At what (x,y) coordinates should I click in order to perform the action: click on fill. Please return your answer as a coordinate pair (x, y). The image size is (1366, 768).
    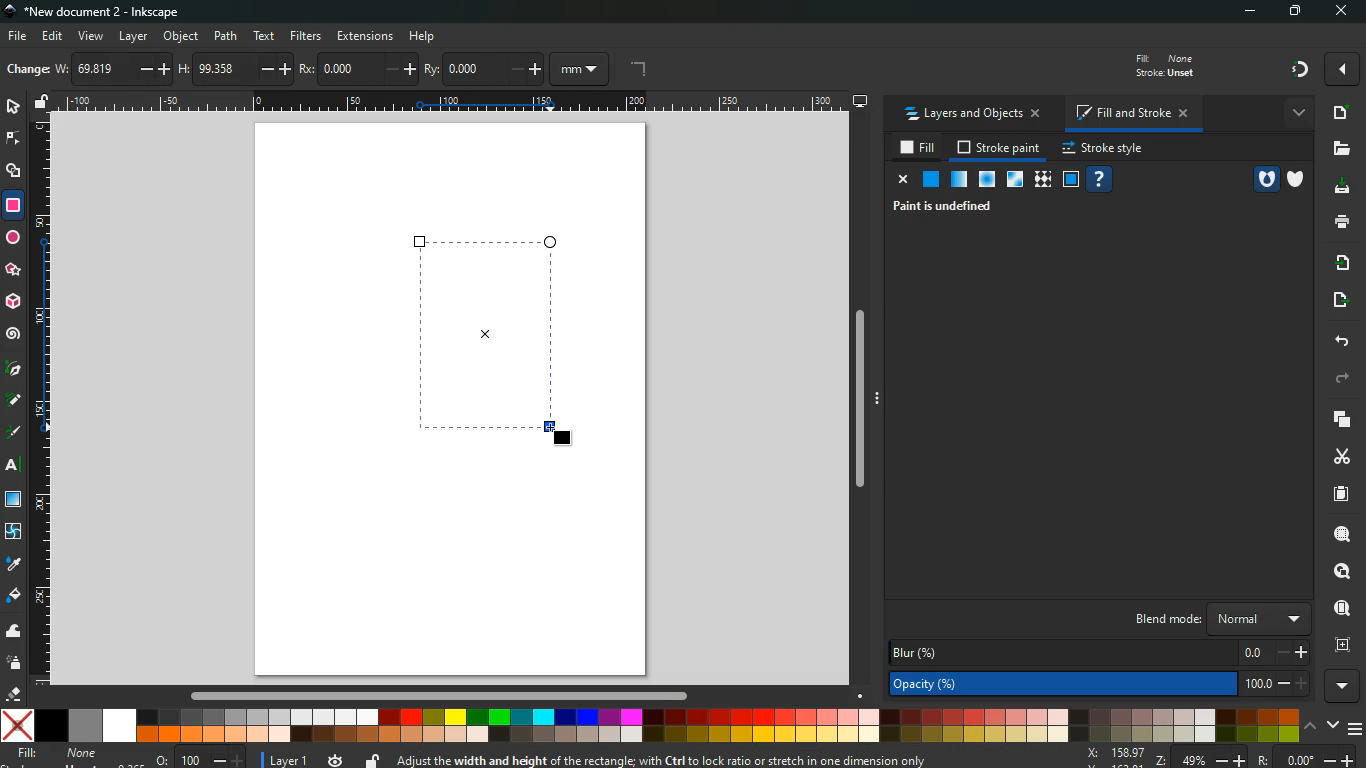
    Looking at the image, I should click on (58, 757).